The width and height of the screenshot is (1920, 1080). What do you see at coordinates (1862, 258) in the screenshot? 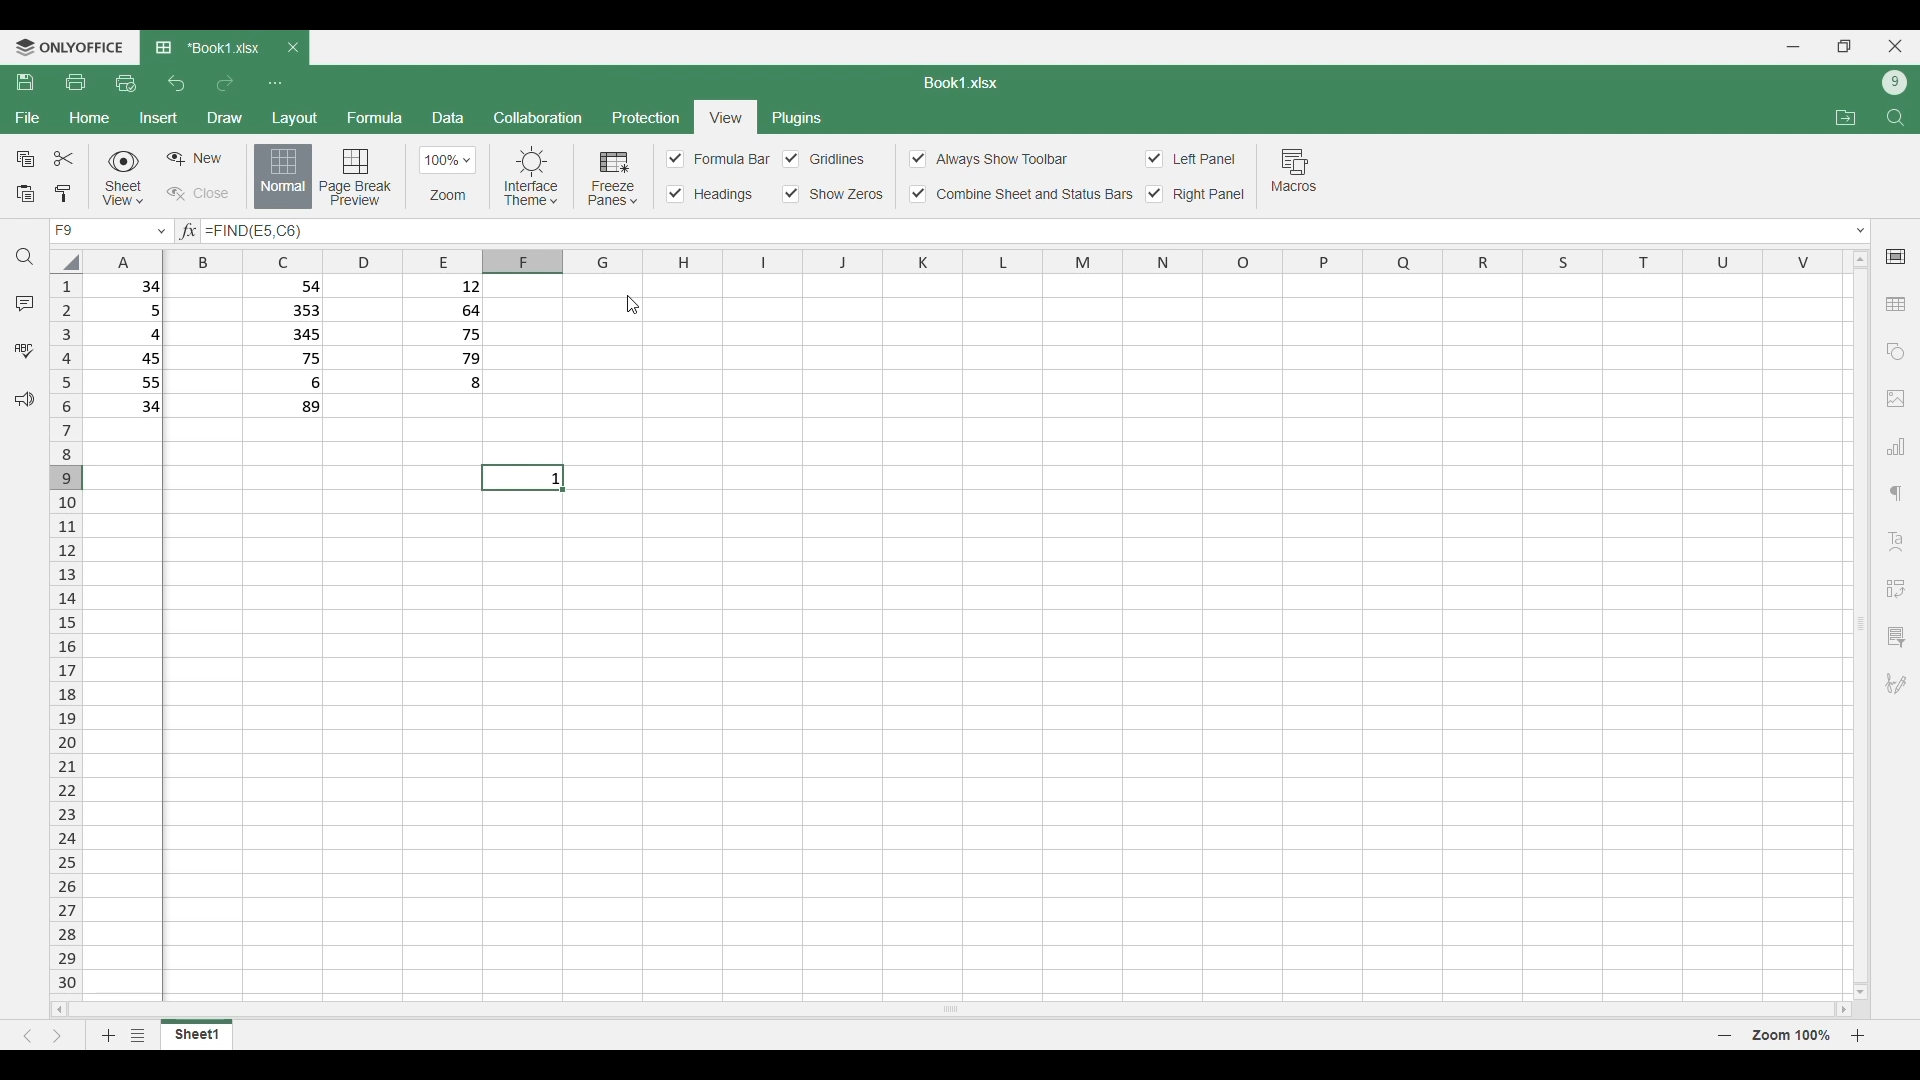
I see `move up` at bounding box center [1862, 258].